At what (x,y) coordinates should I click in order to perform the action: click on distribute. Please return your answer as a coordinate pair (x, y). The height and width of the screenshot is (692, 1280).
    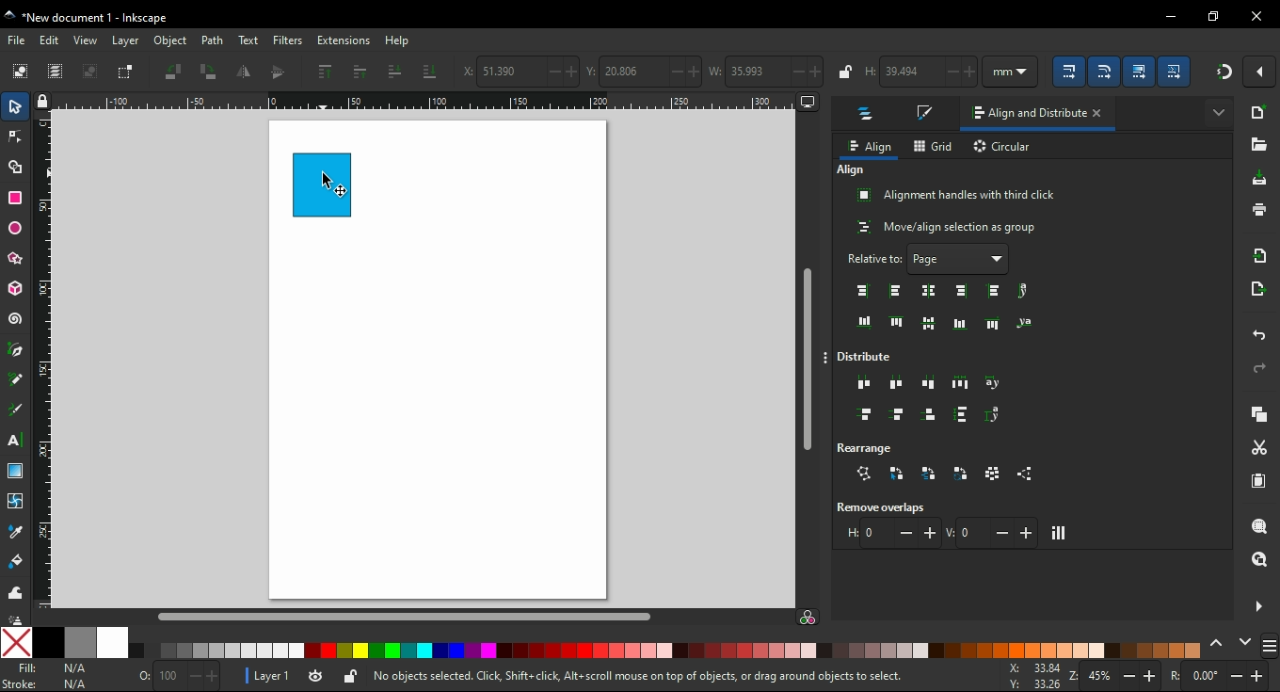
    Looking at the image, I should click on (870, 357).